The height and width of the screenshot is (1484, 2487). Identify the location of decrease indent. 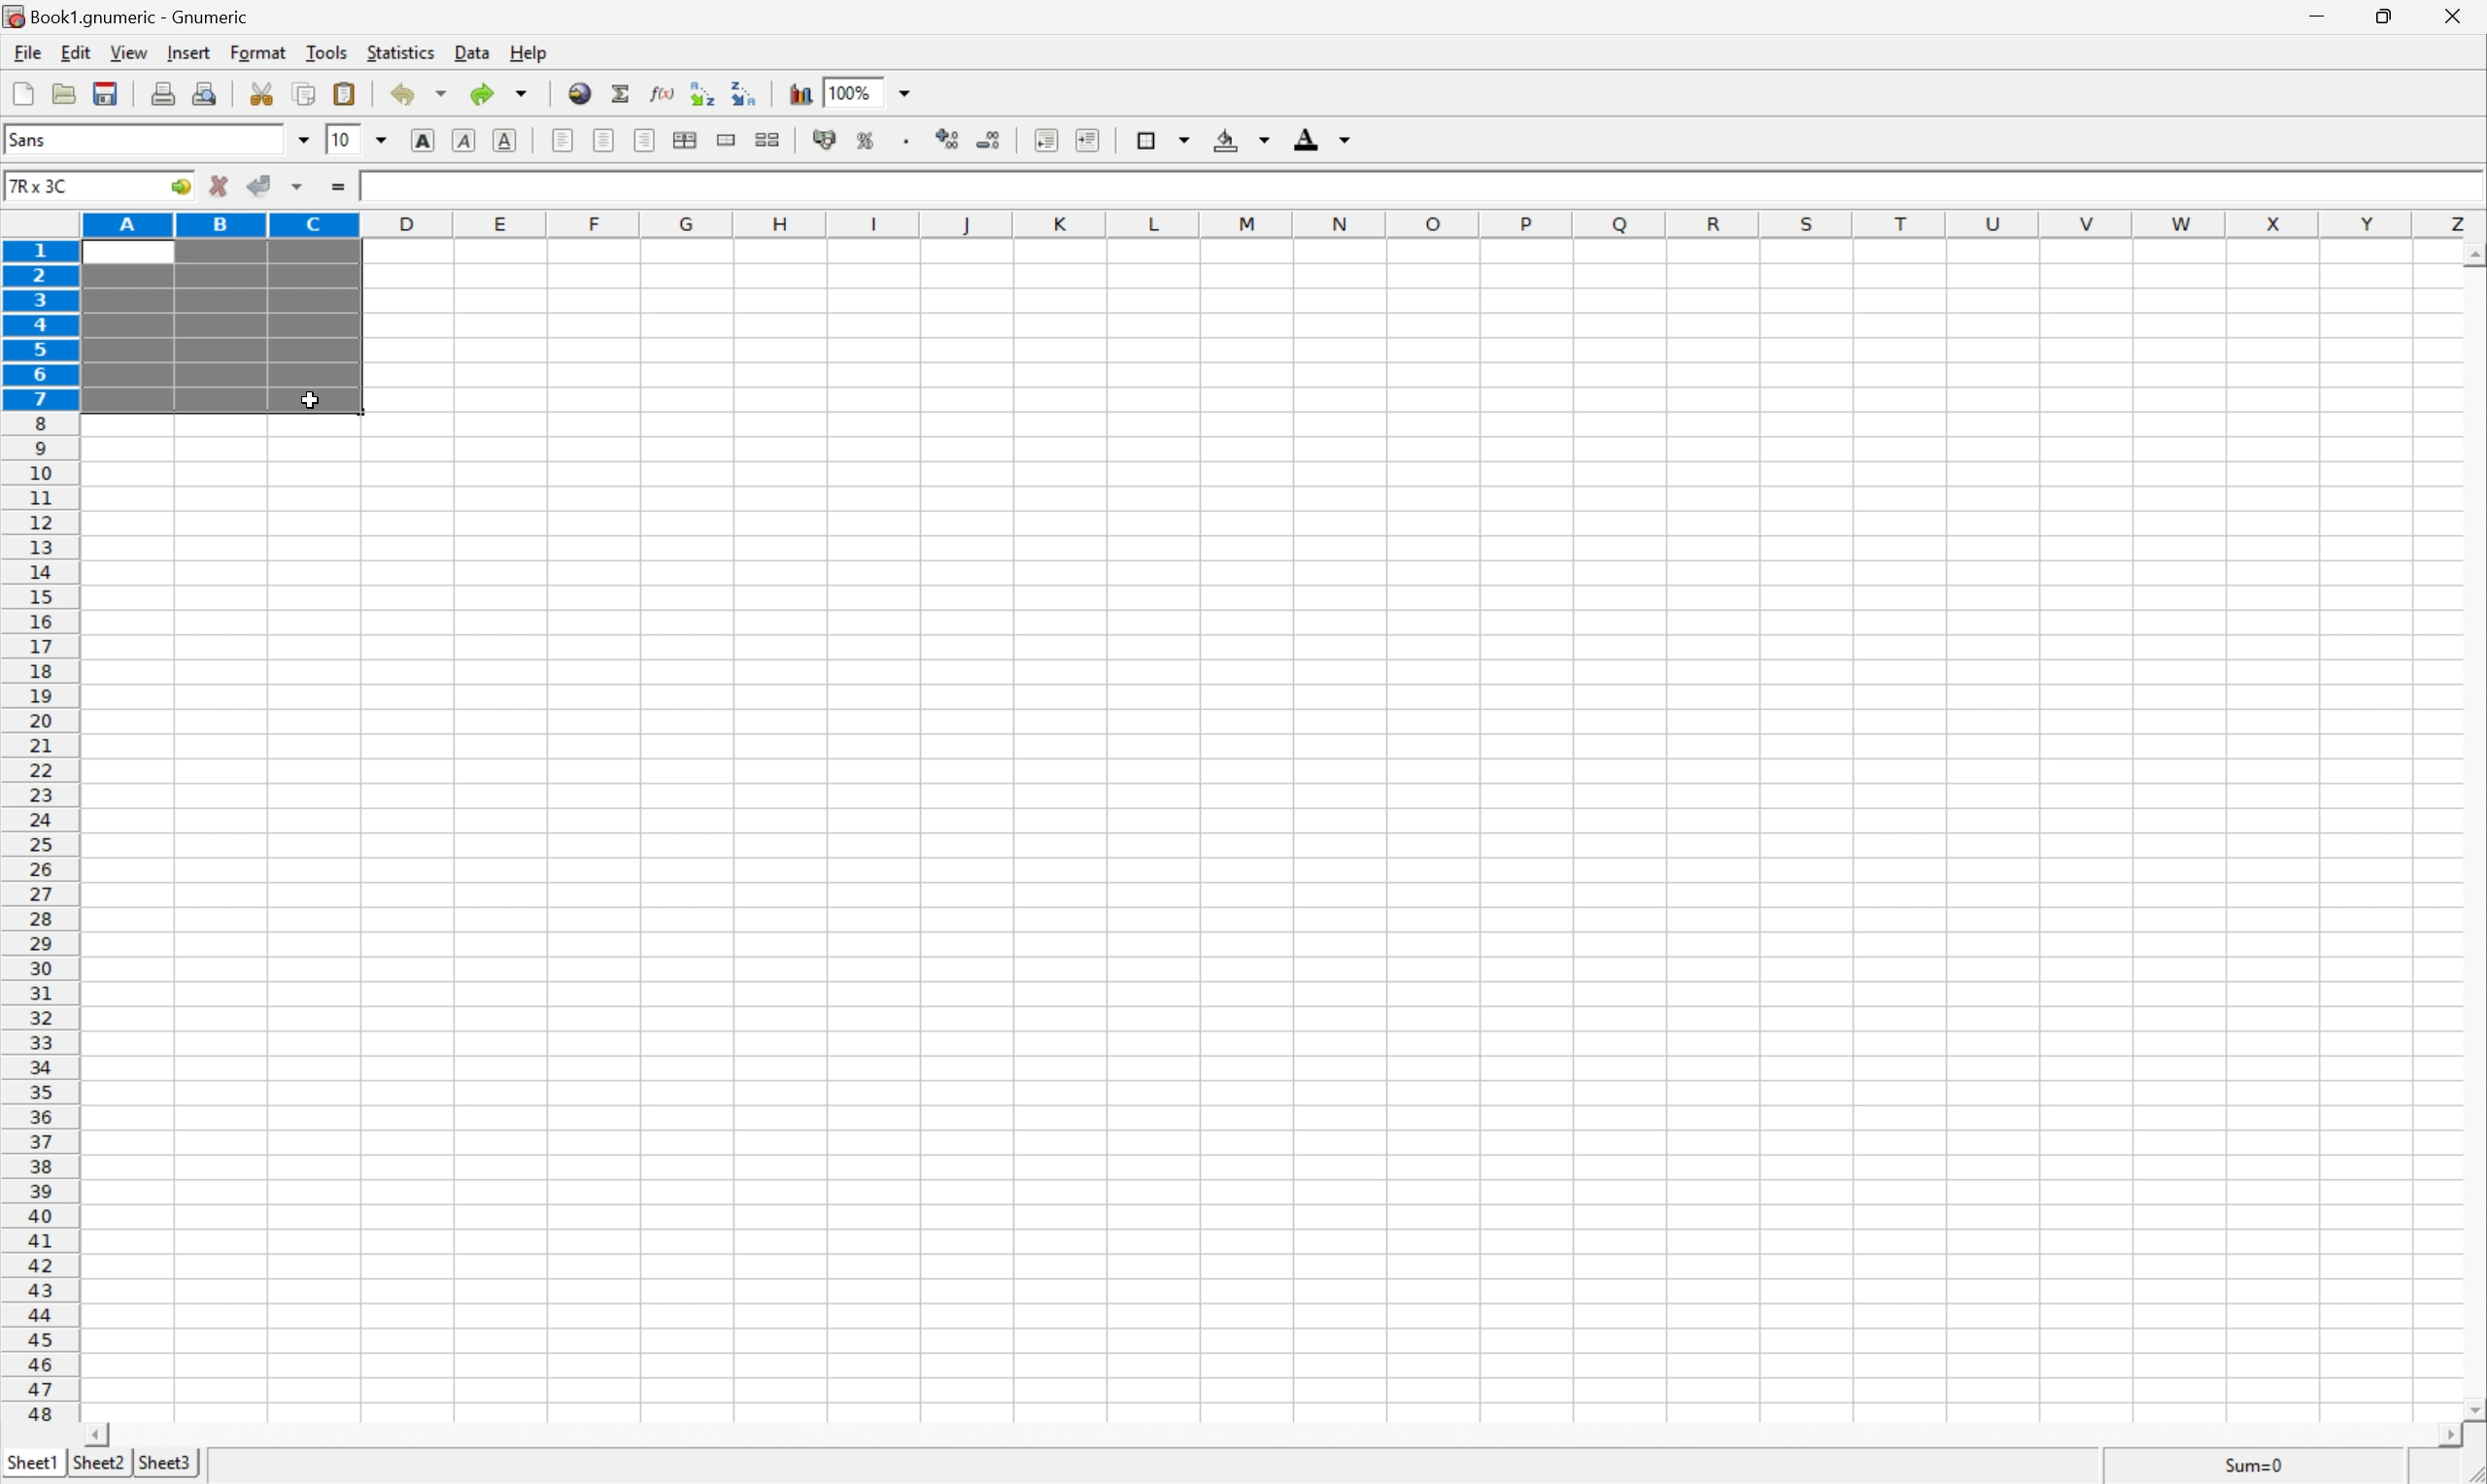
(1045, 139).